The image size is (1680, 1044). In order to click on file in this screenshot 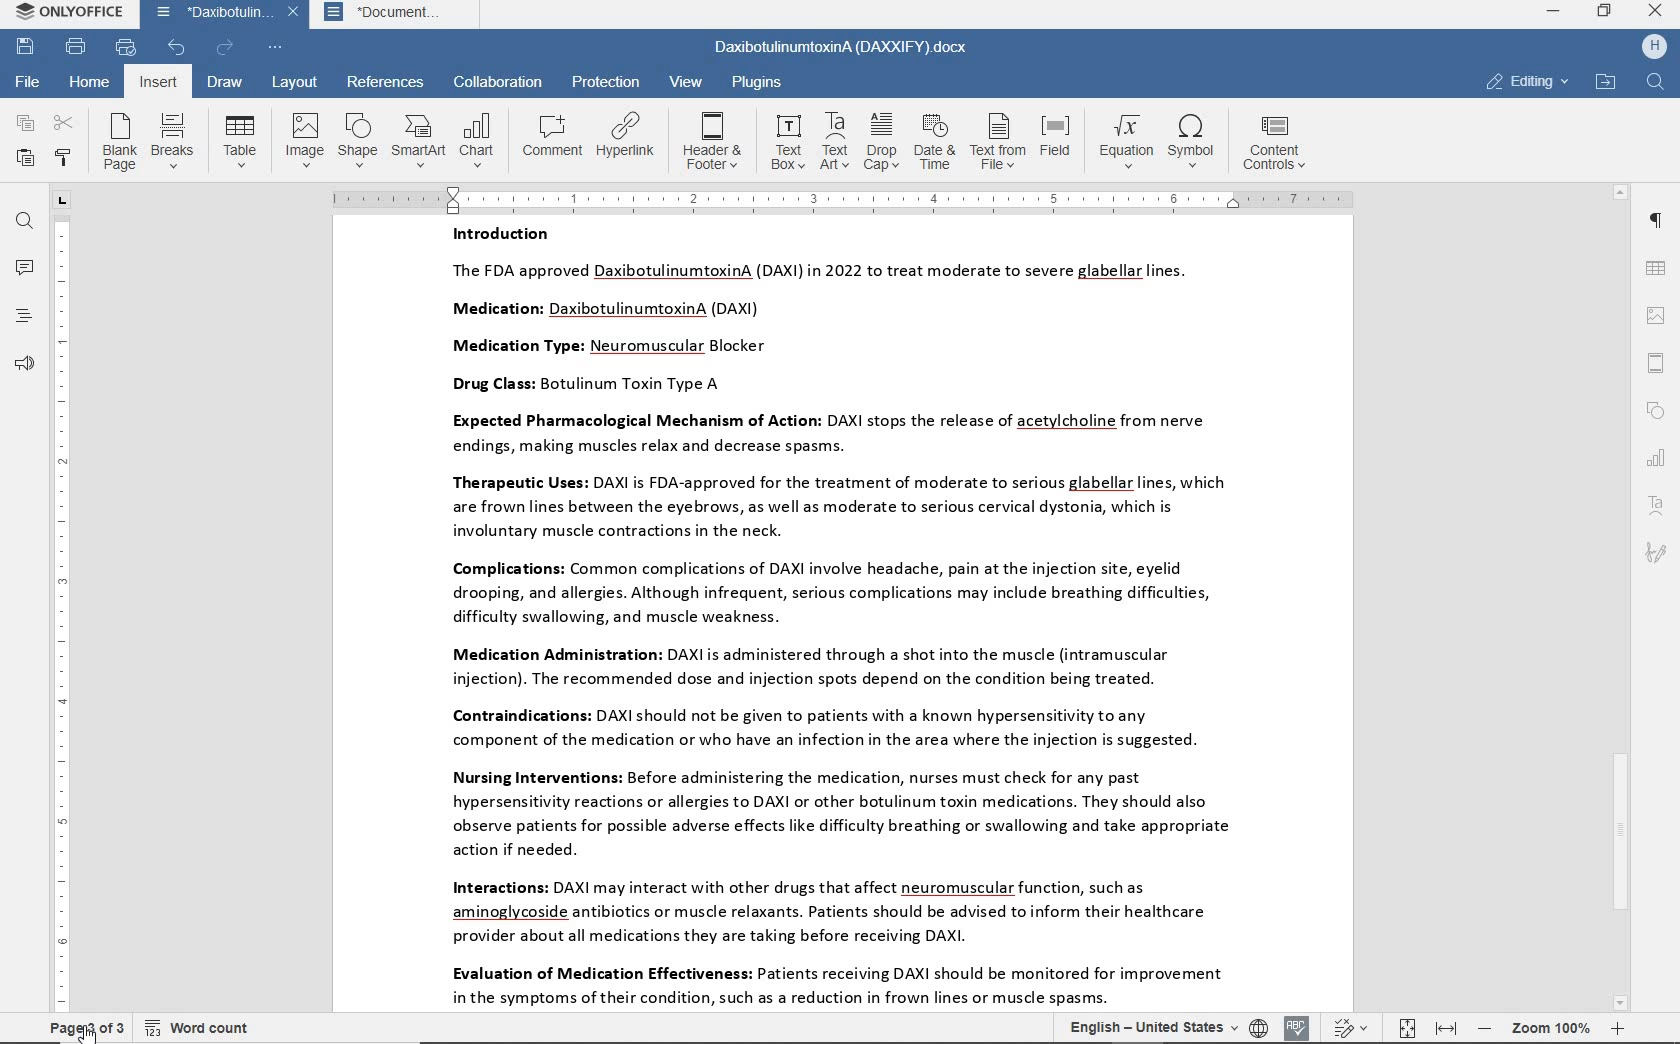, I will do `click(30, 81)`.